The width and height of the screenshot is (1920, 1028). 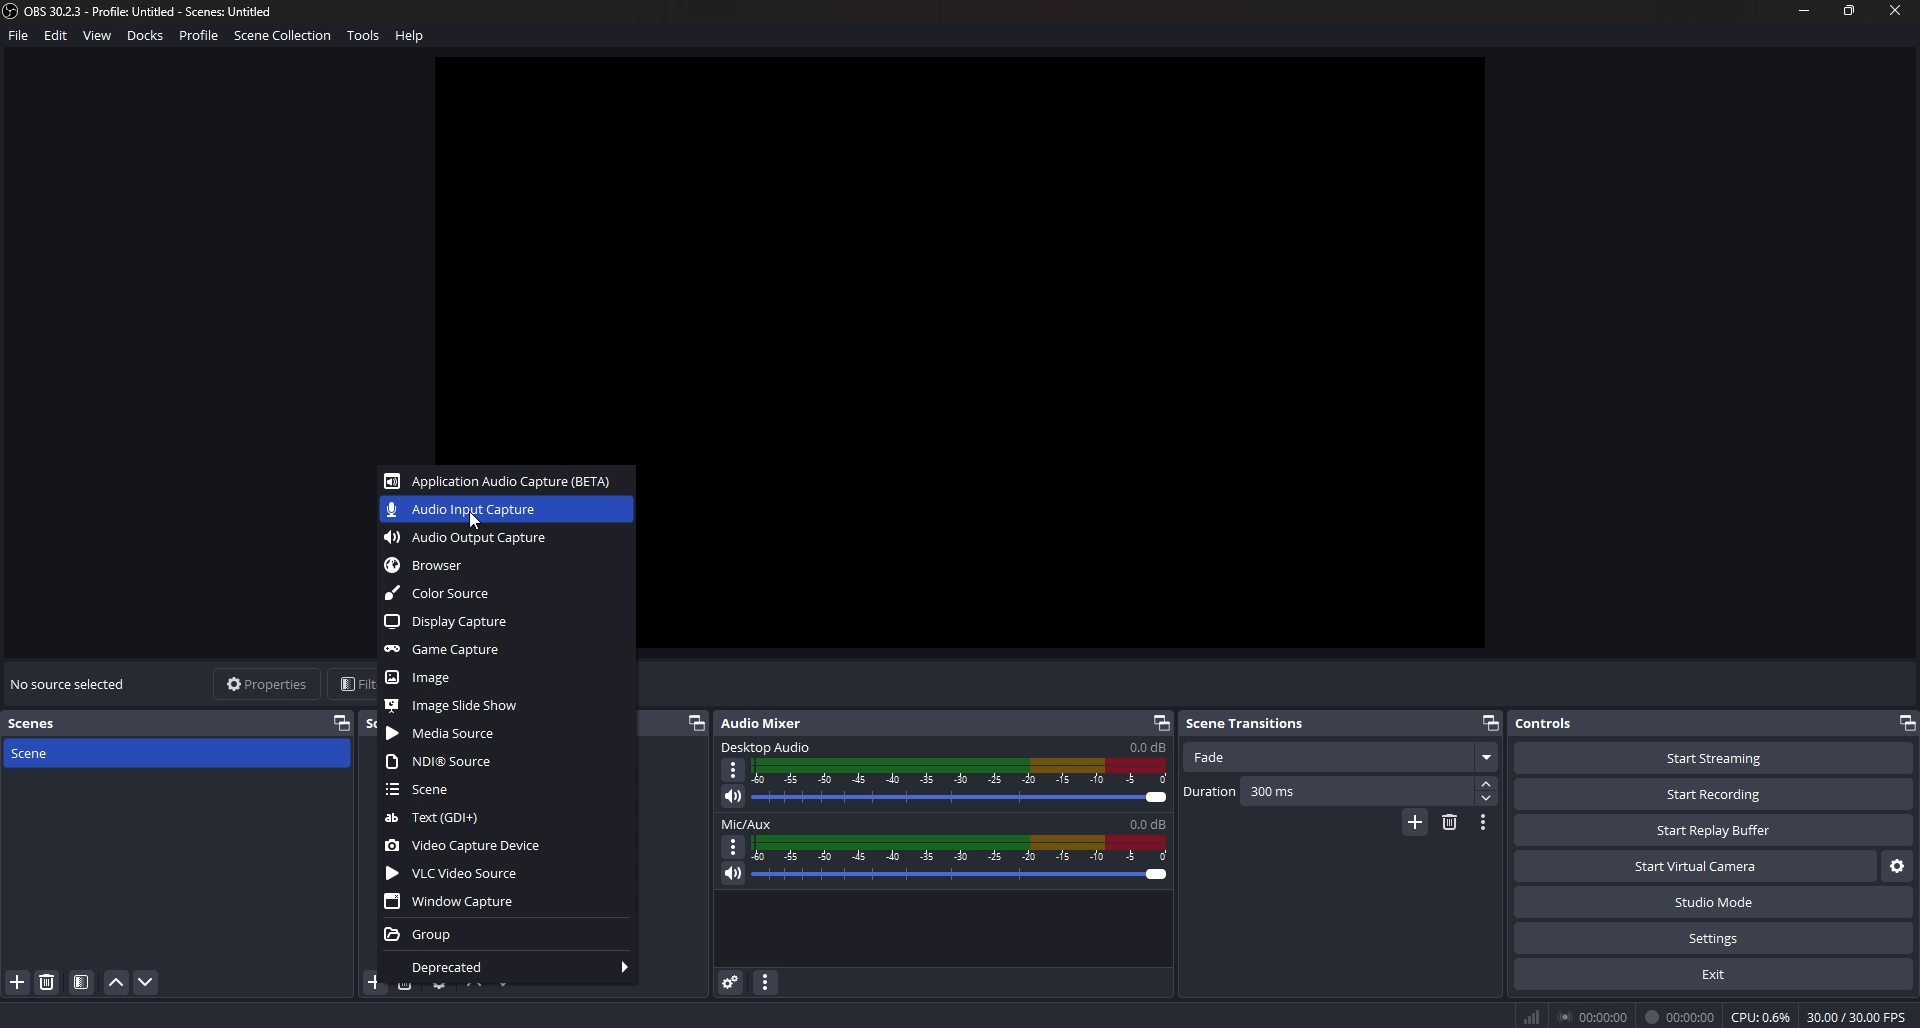 What do you see at coordinates (17, 40) in the screenshot?
I see `file` at bounding box center [17, 40].